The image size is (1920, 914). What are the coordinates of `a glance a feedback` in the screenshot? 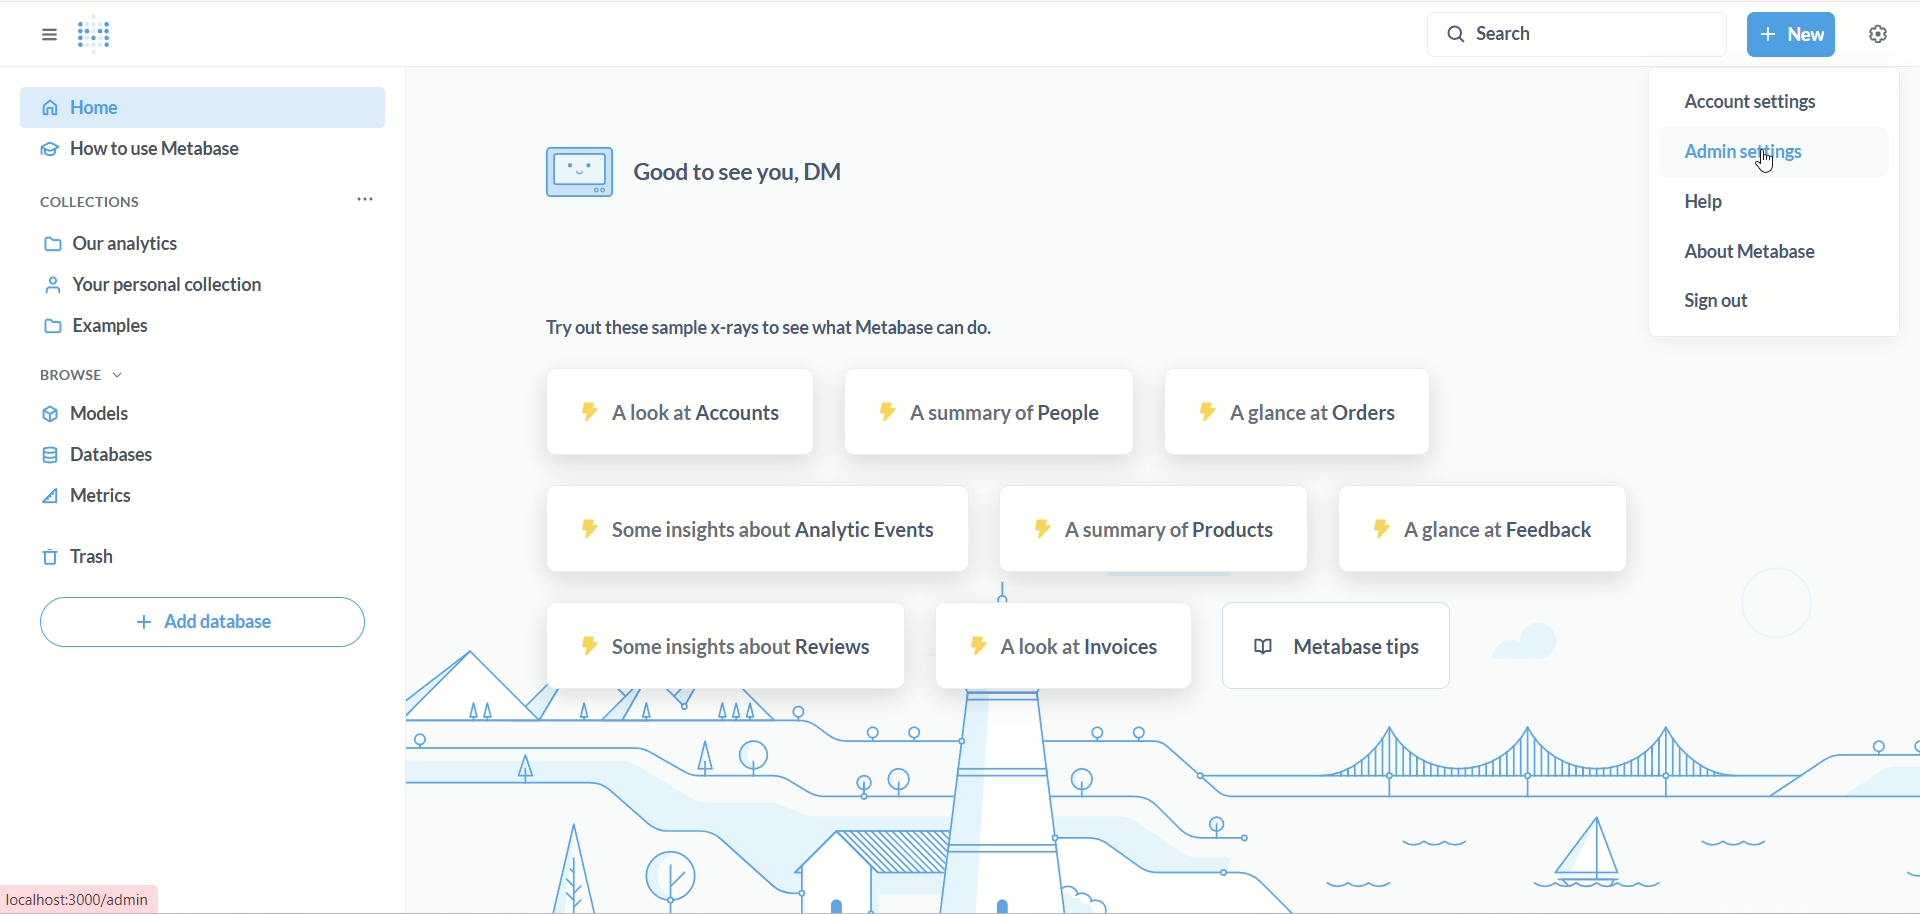 It's located at (1490, 531).